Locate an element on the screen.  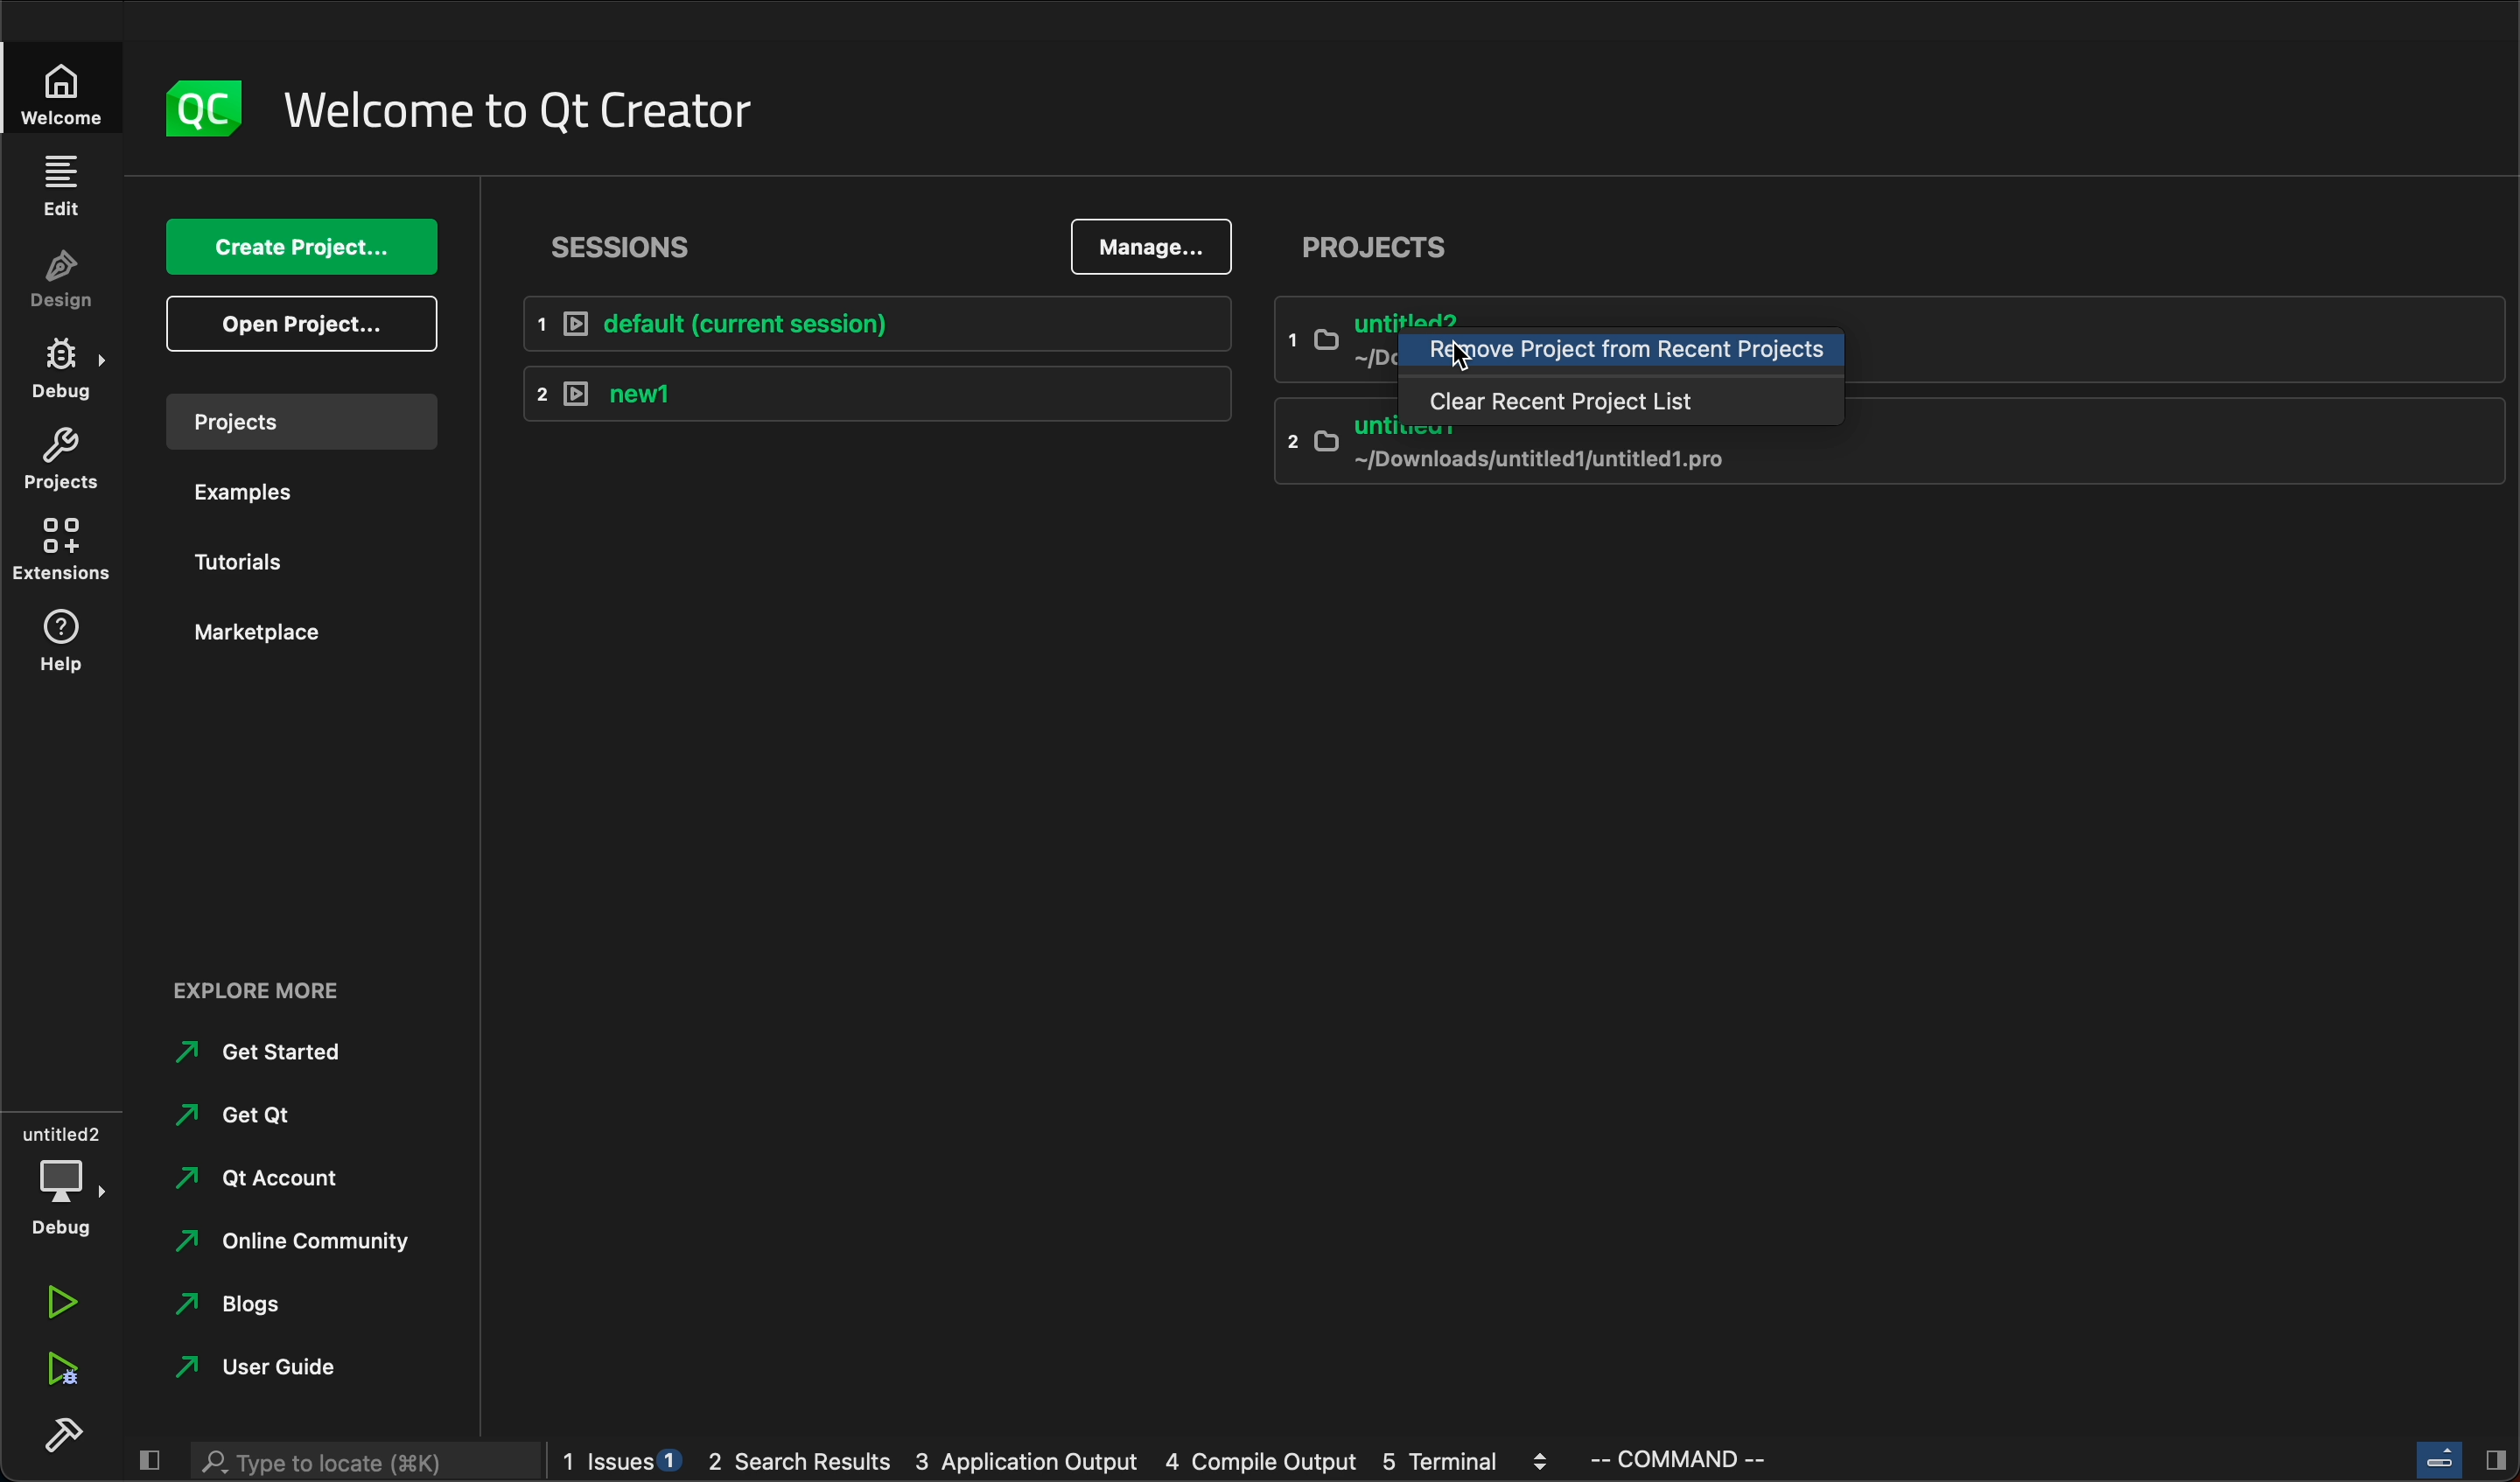
run is located at coordinates (73, 1304).